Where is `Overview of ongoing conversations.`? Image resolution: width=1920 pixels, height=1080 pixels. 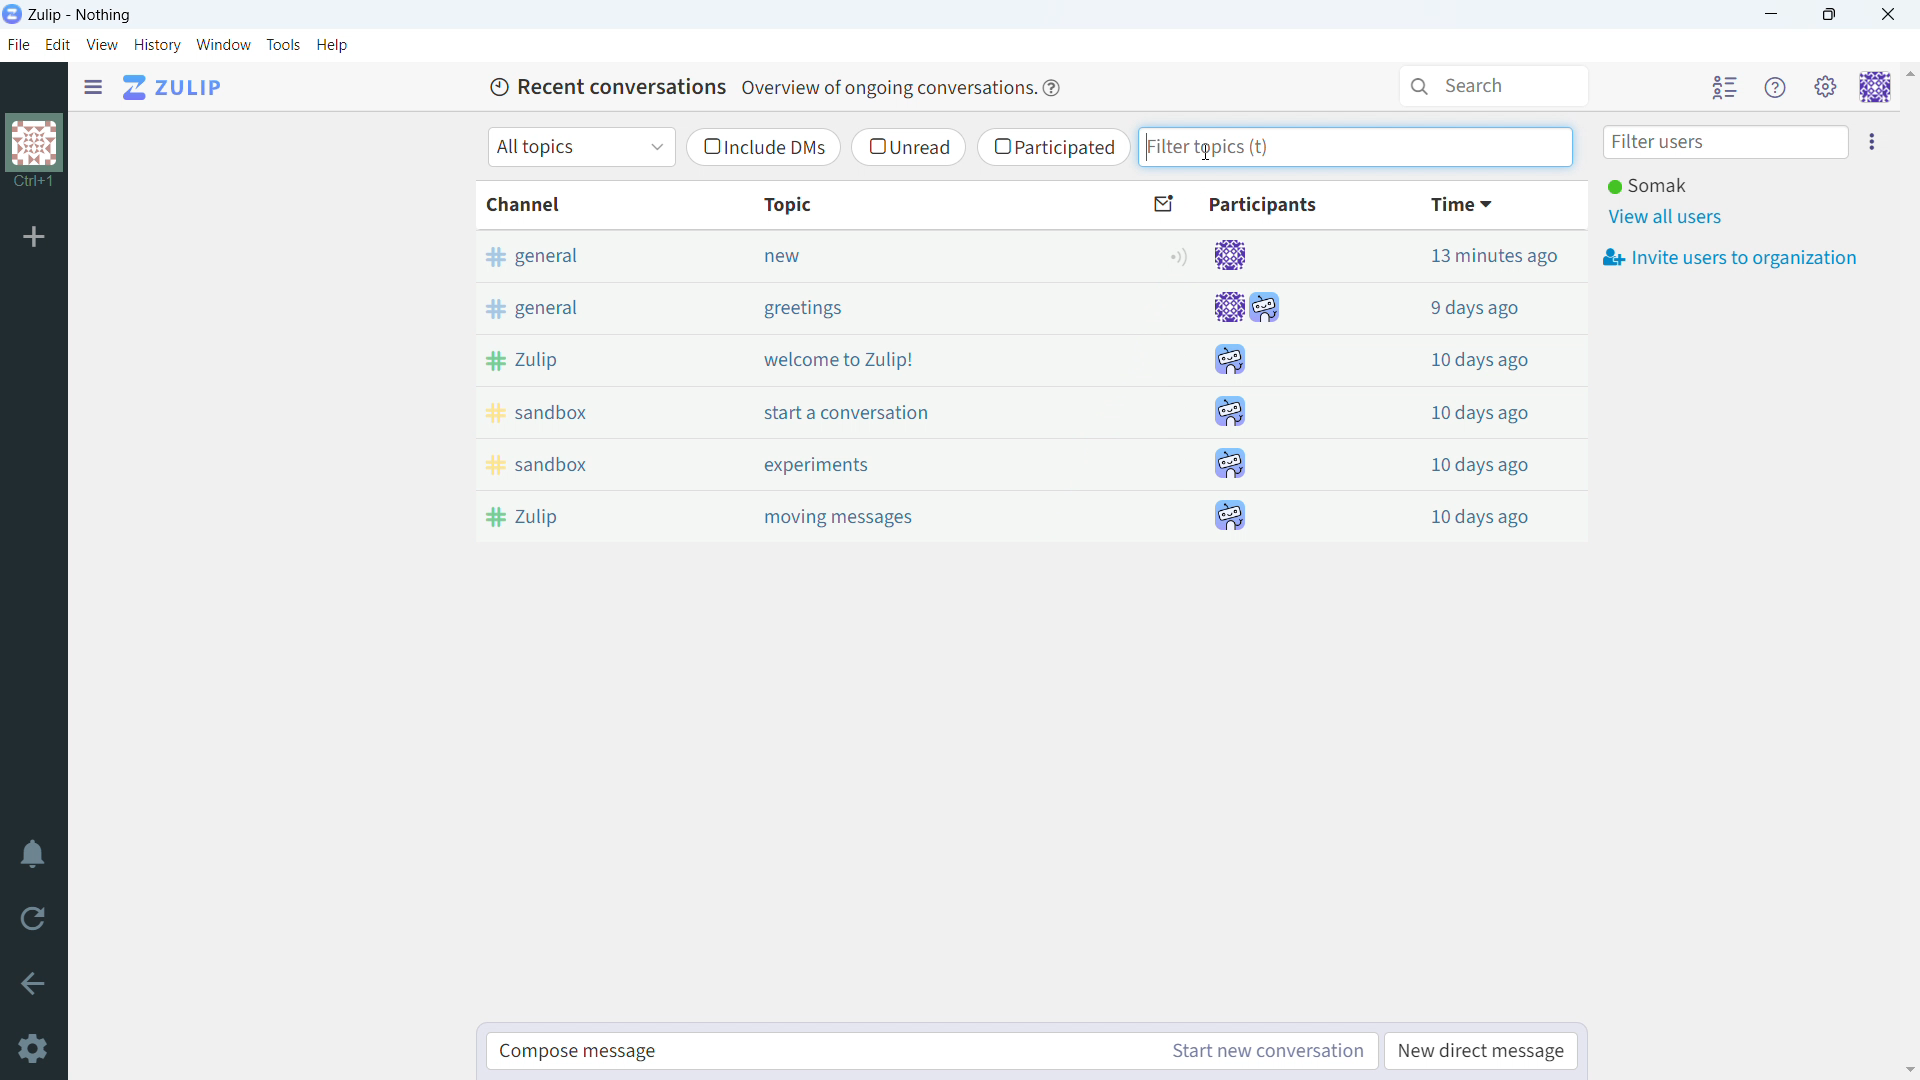 Overview of ongoing conversations. is located at coordinates (885, 88).